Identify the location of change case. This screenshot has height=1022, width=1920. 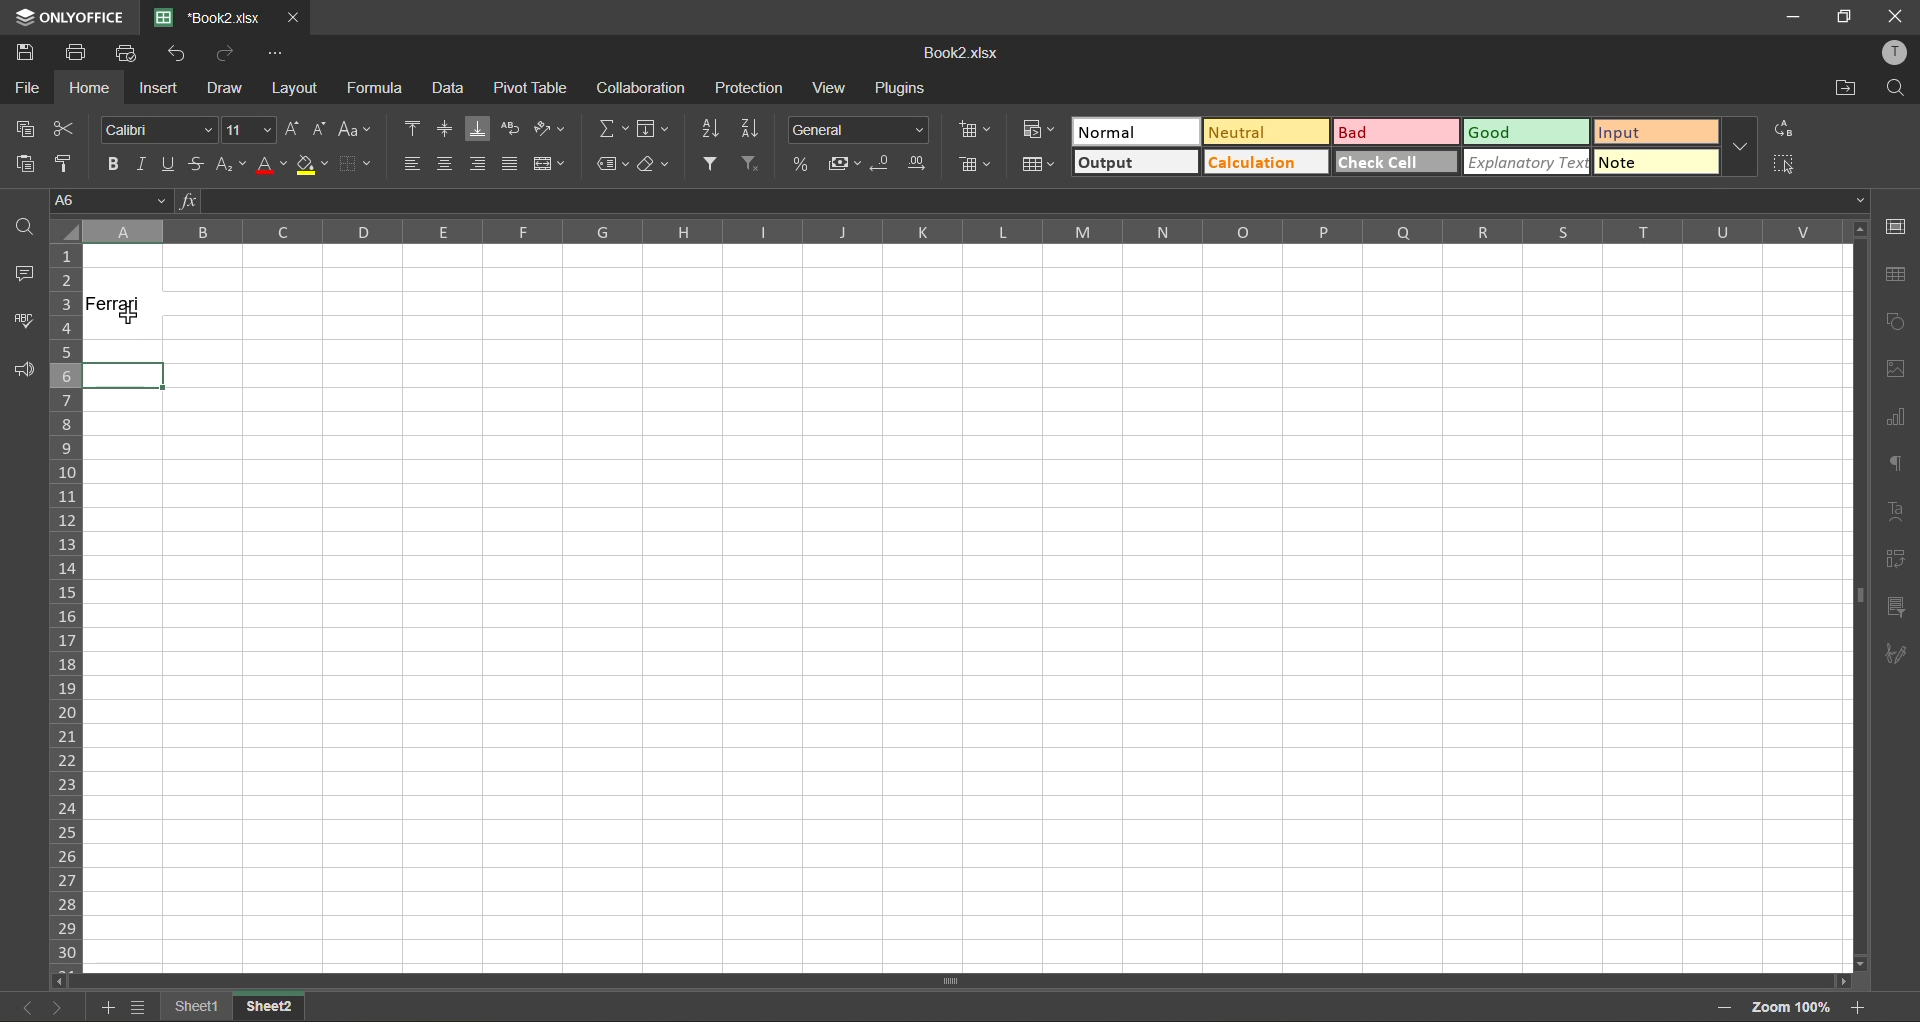
(356, 128).